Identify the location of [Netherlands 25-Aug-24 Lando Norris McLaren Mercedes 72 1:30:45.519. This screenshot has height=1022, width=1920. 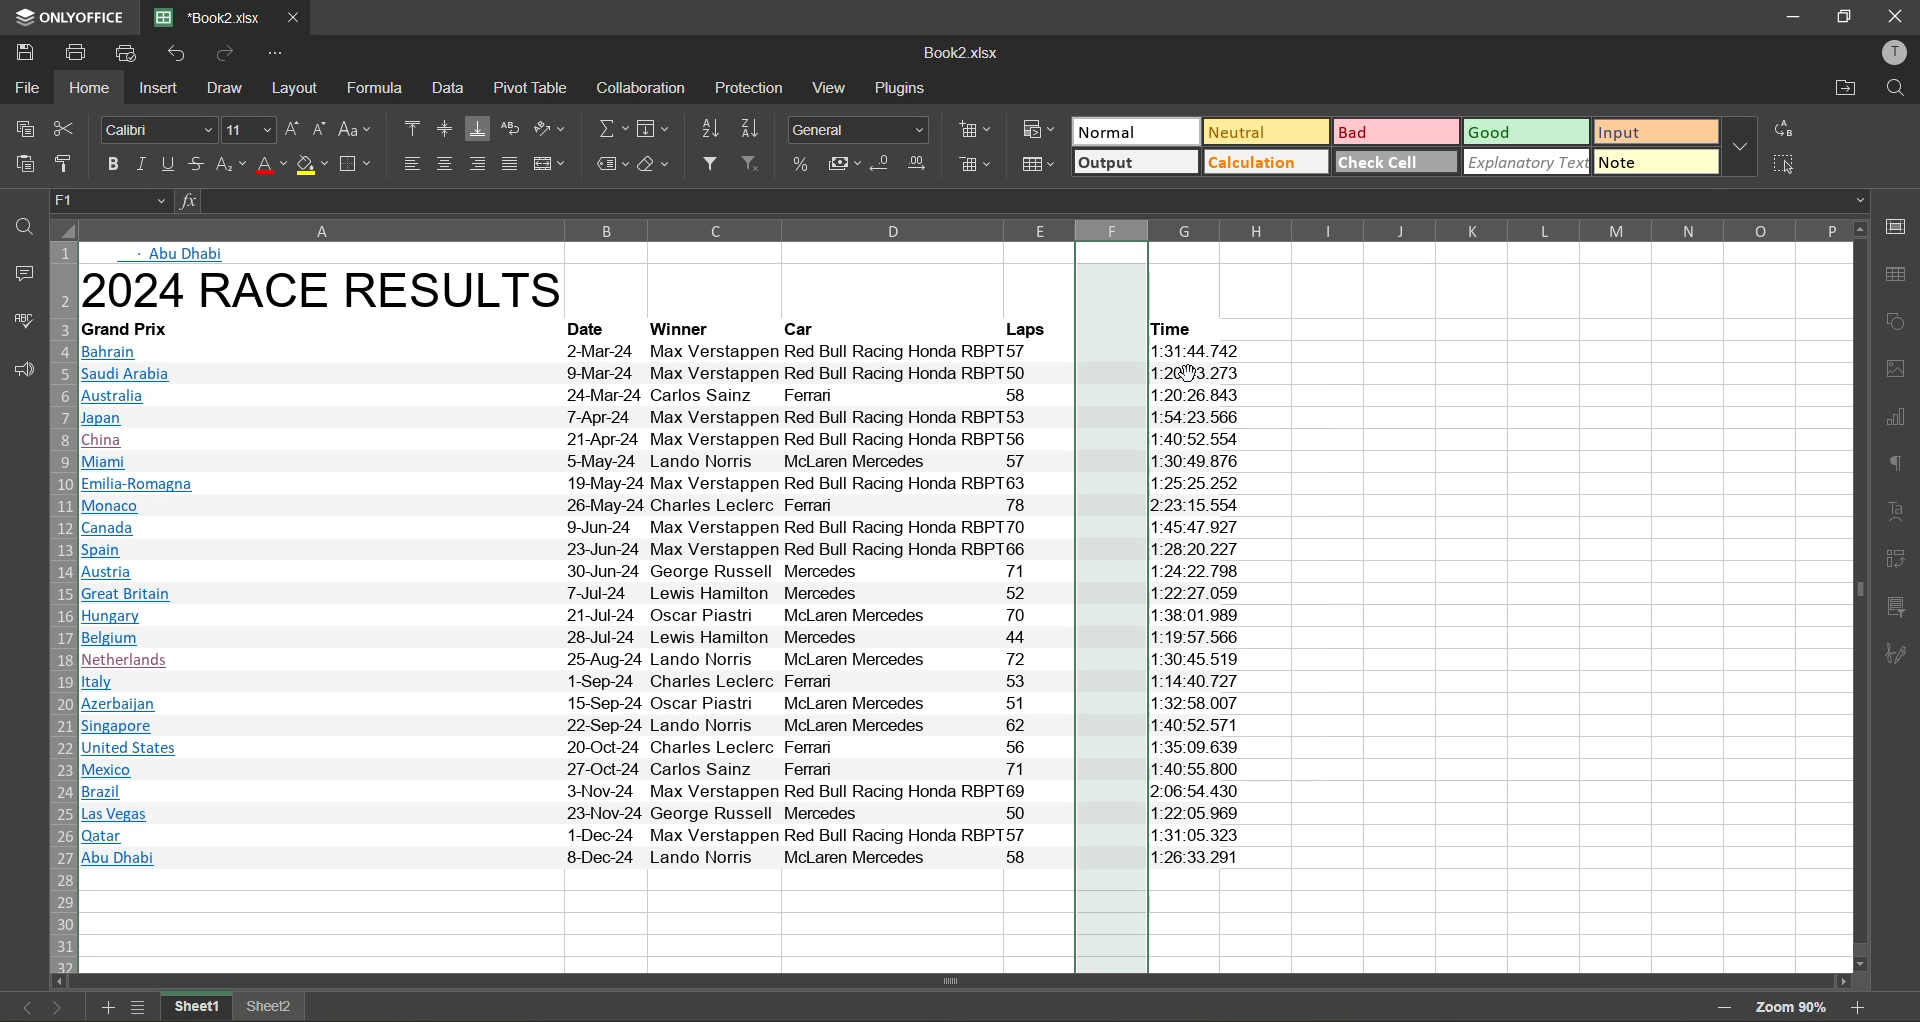
(568, 661).